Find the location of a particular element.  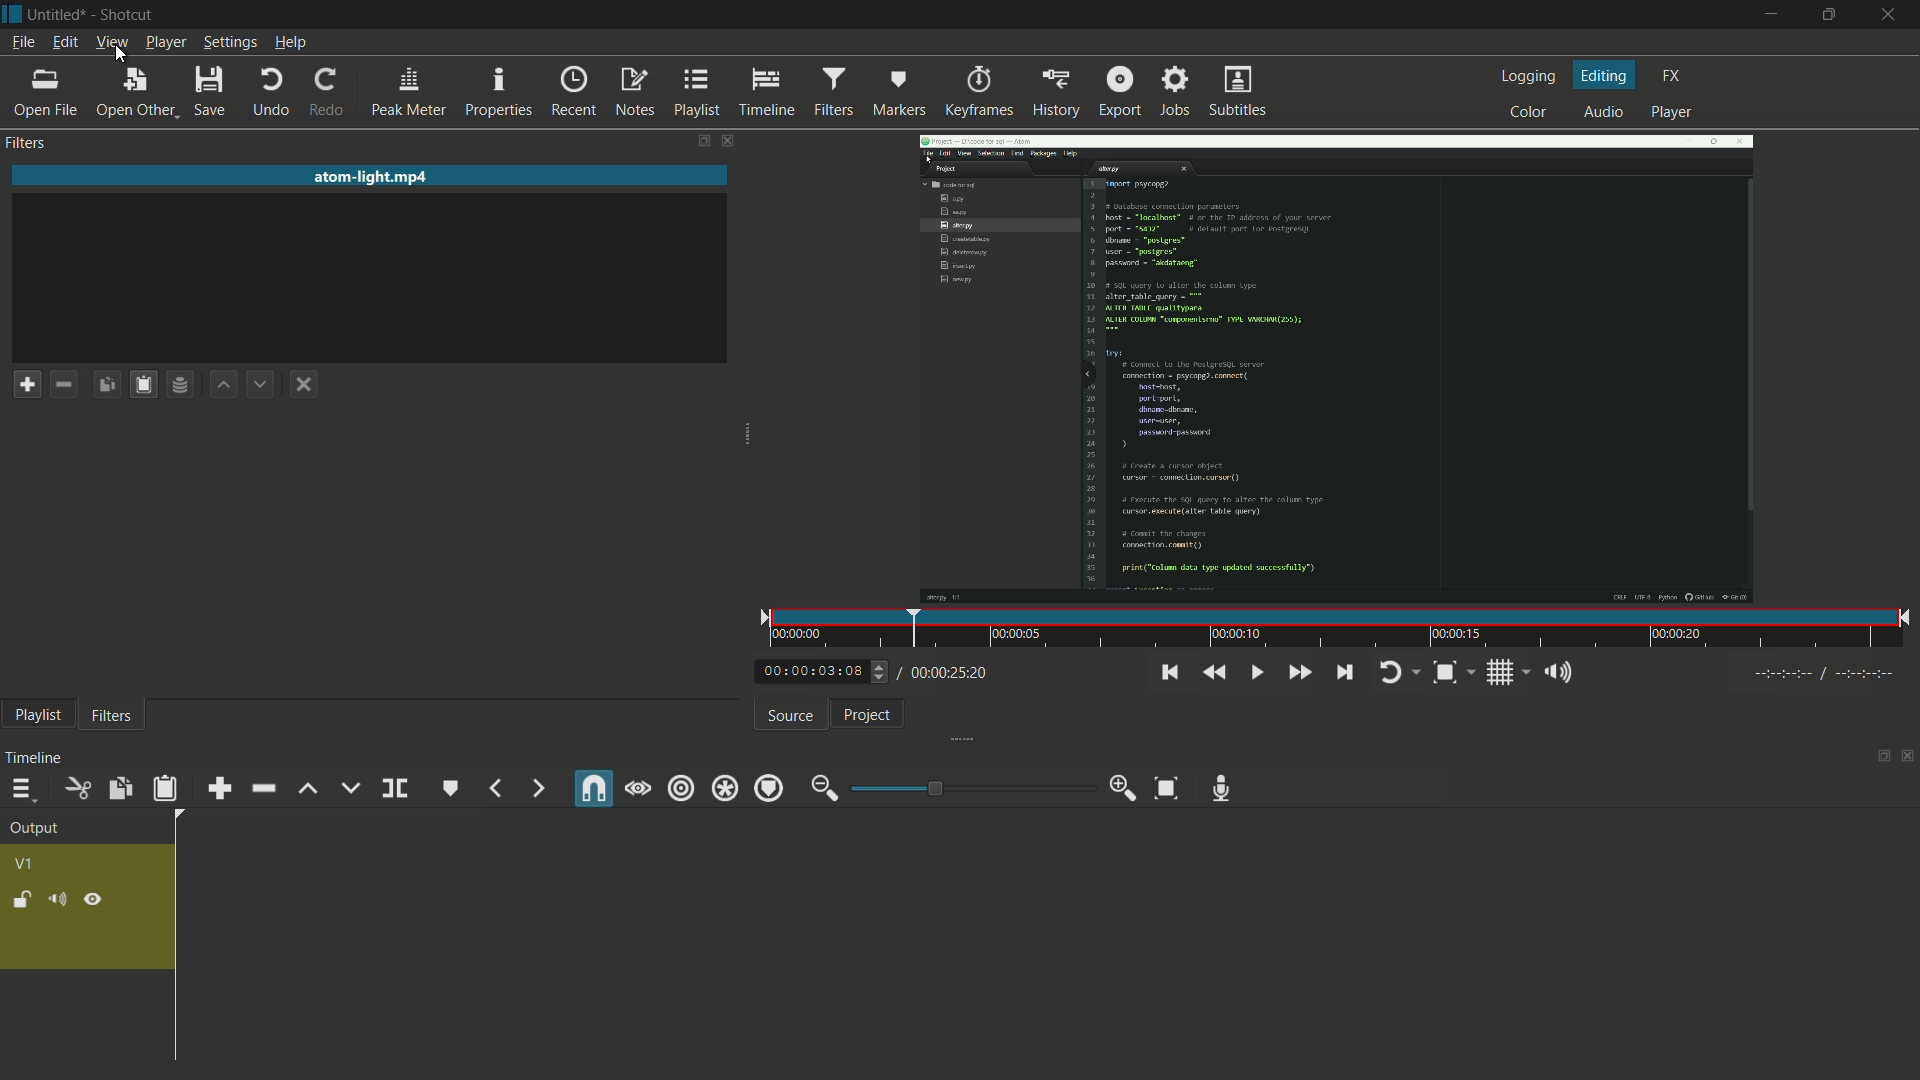

hide is located at coordinates (95, 899).